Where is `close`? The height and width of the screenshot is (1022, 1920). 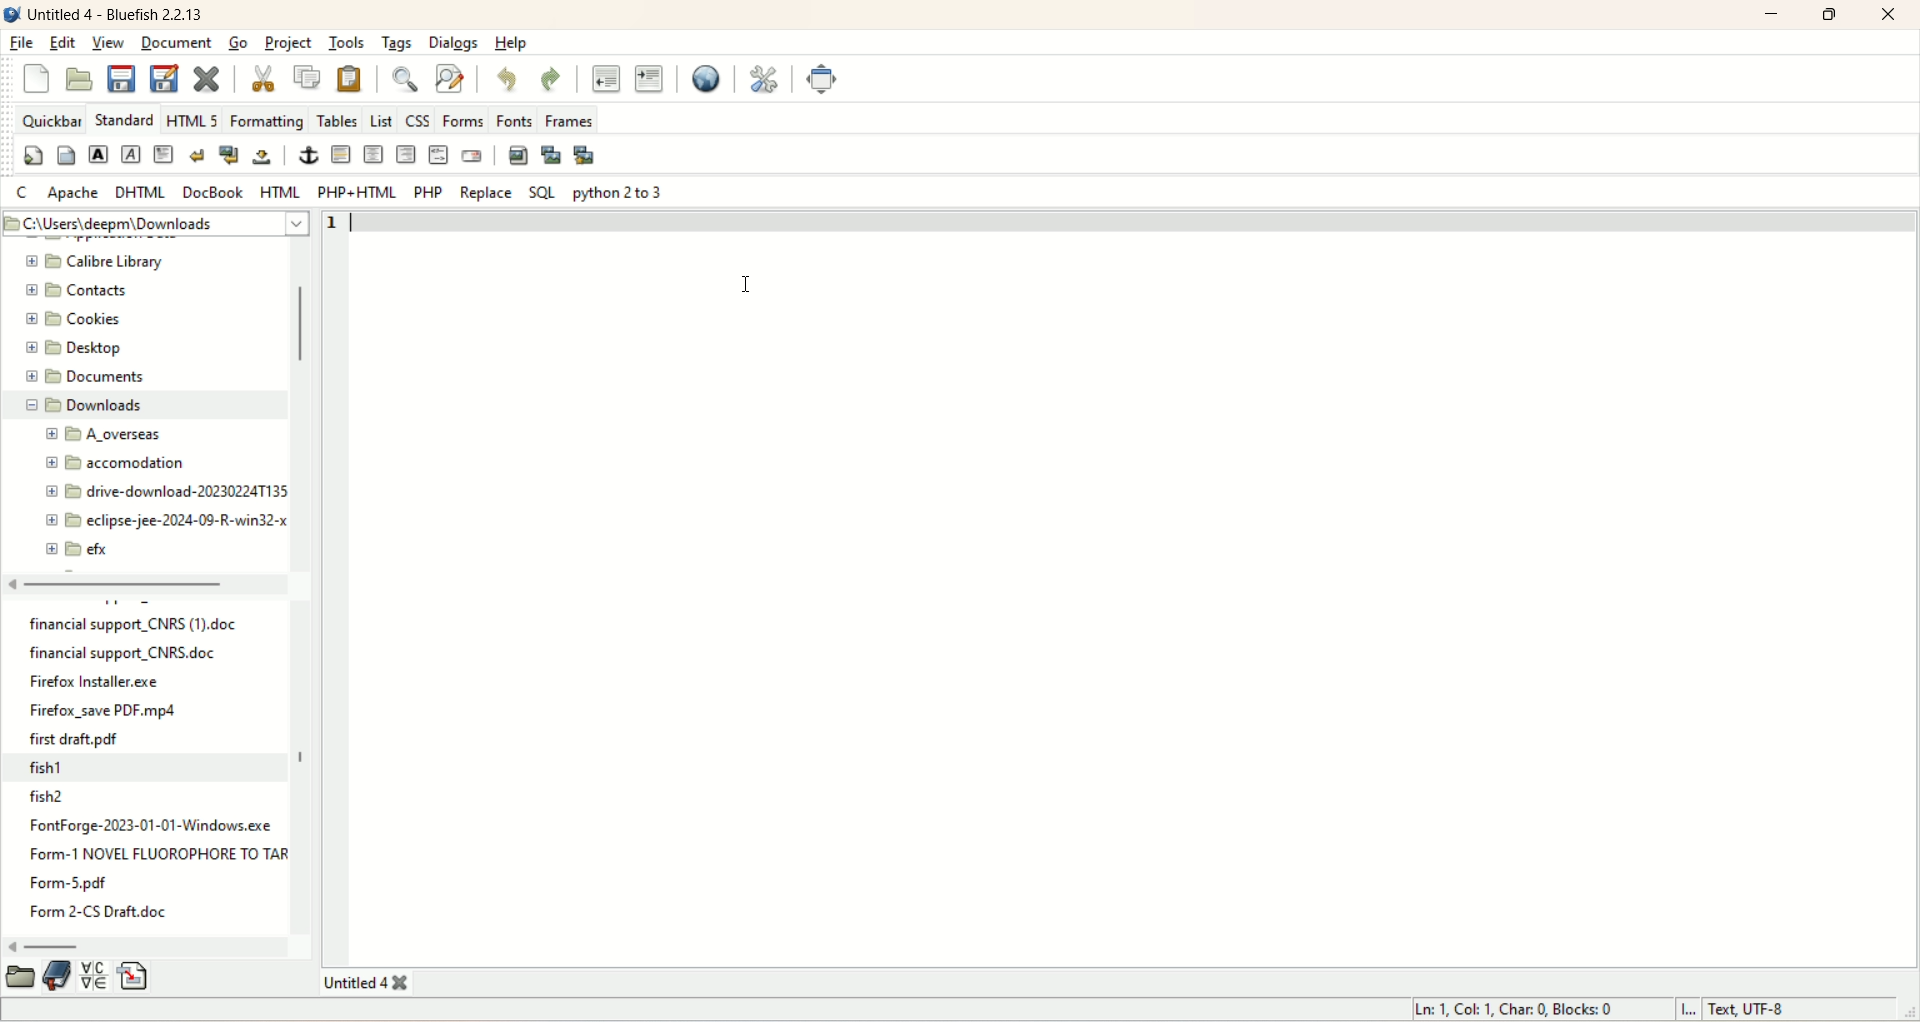 close is located at coordinates (1888, 14).